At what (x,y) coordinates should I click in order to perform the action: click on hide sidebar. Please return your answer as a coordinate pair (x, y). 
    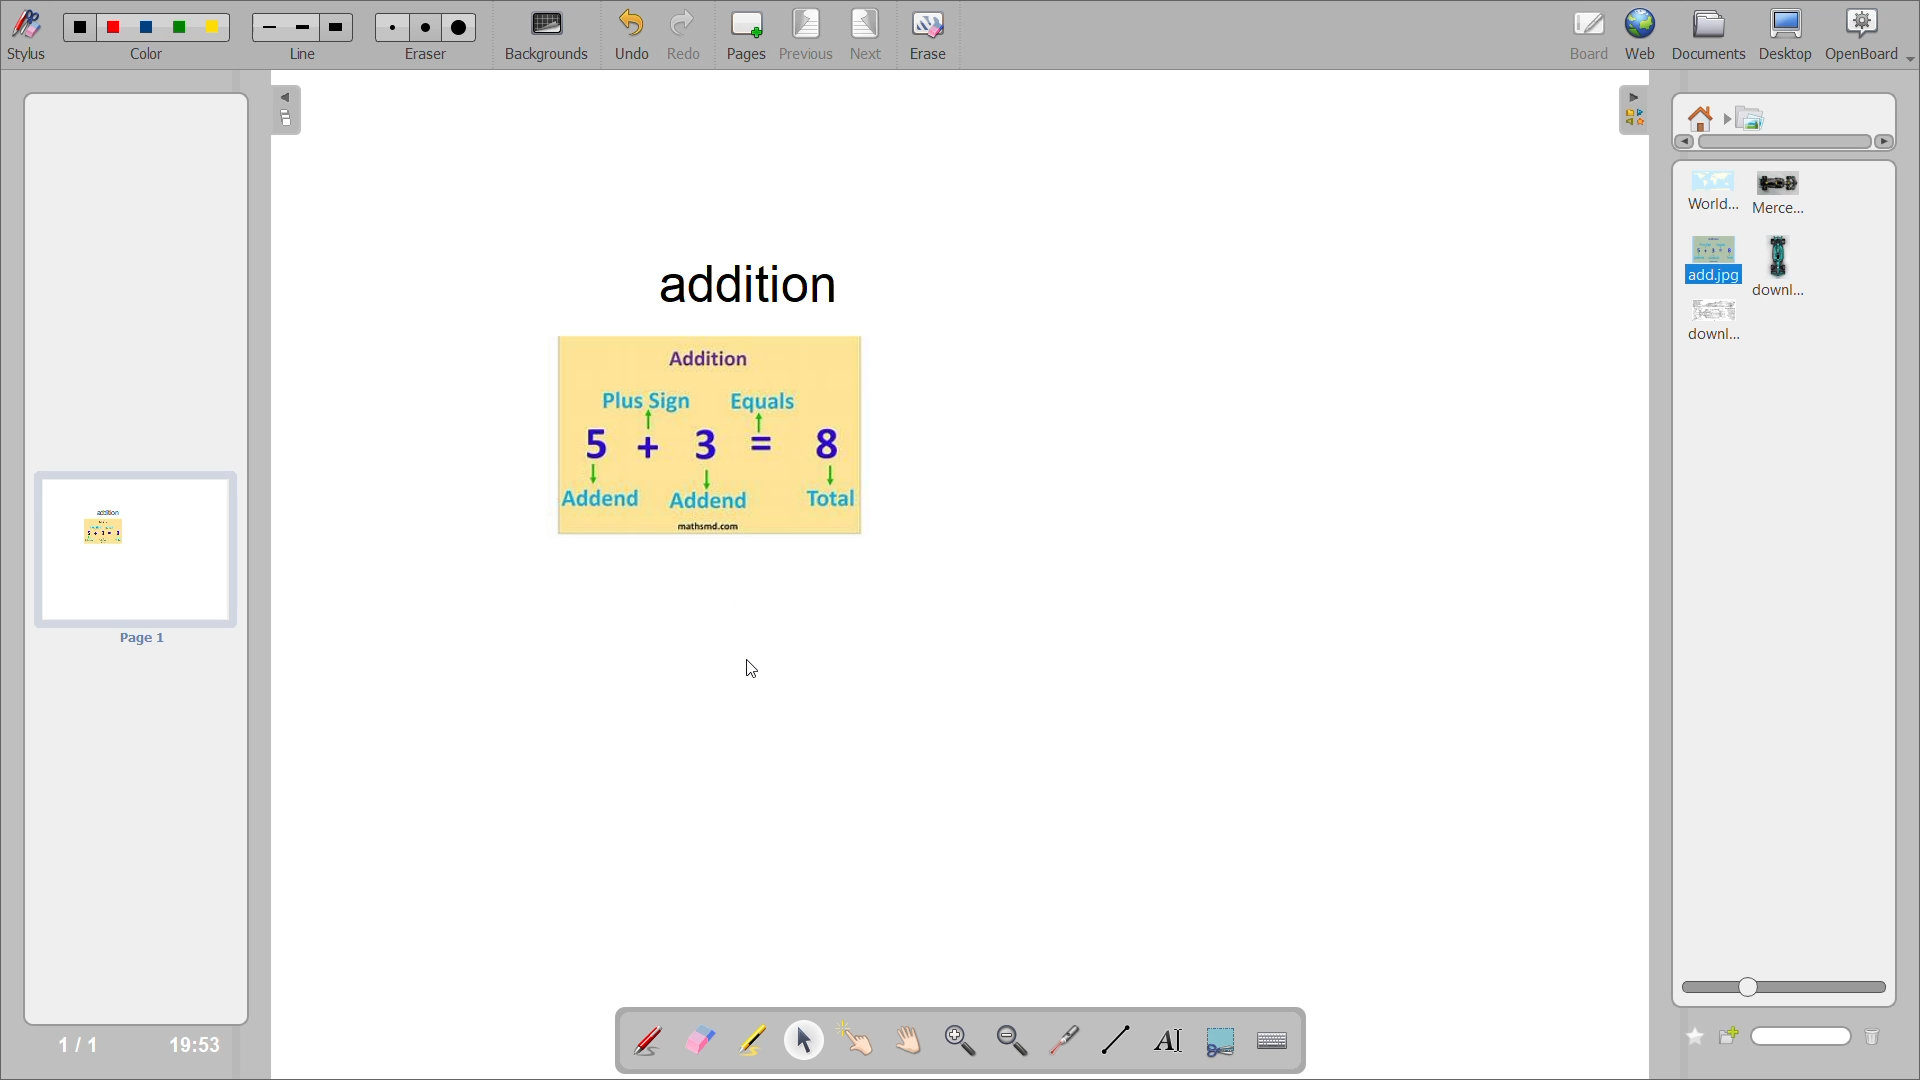
    Looking at the image, I should click on (1635, 112).